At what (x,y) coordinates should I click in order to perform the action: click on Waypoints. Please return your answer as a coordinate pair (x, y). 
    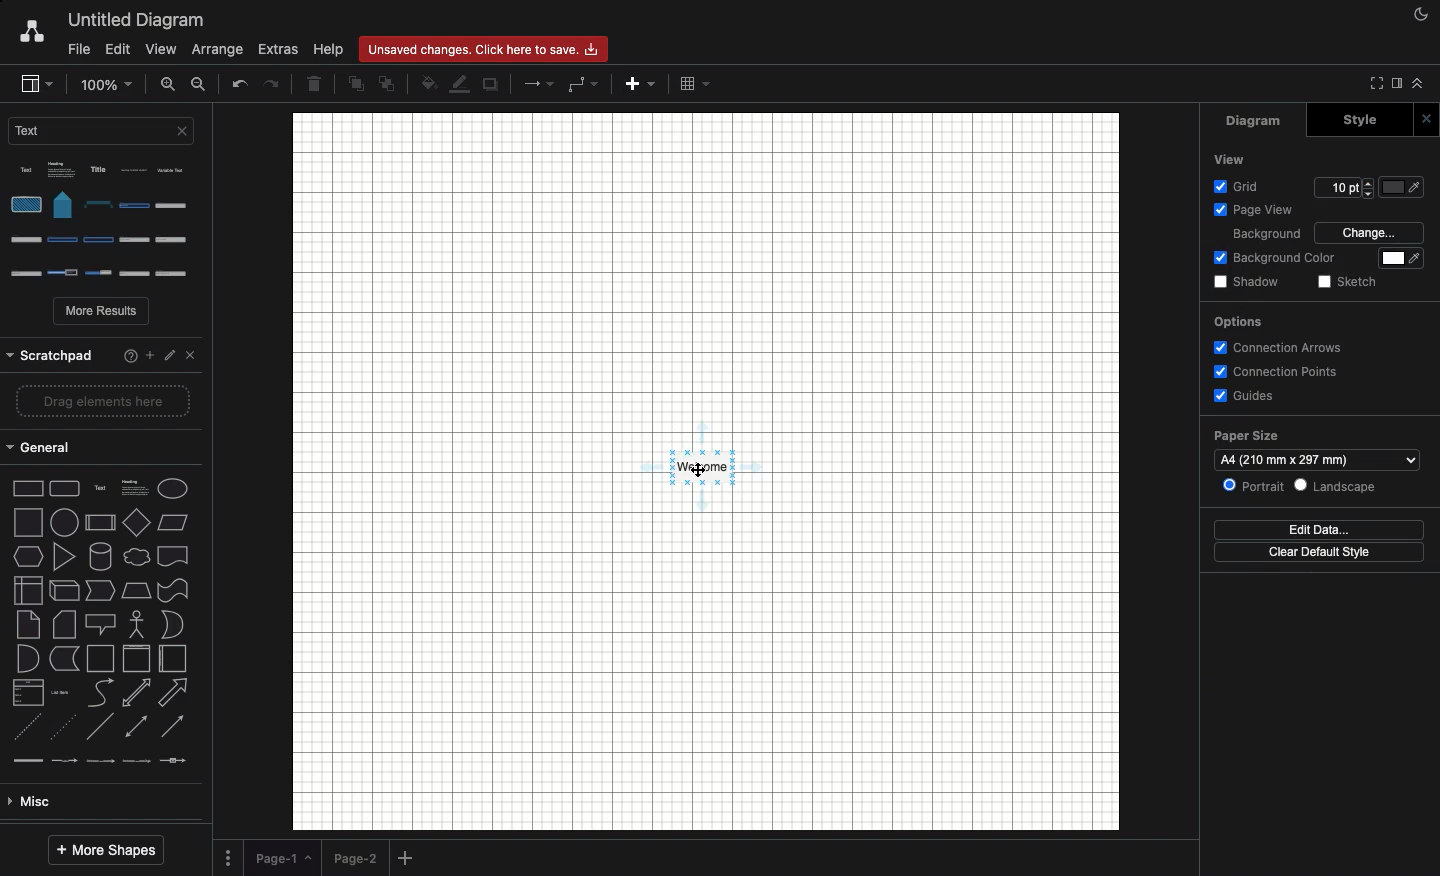
    Looking at the image, I should click on (583, 85).